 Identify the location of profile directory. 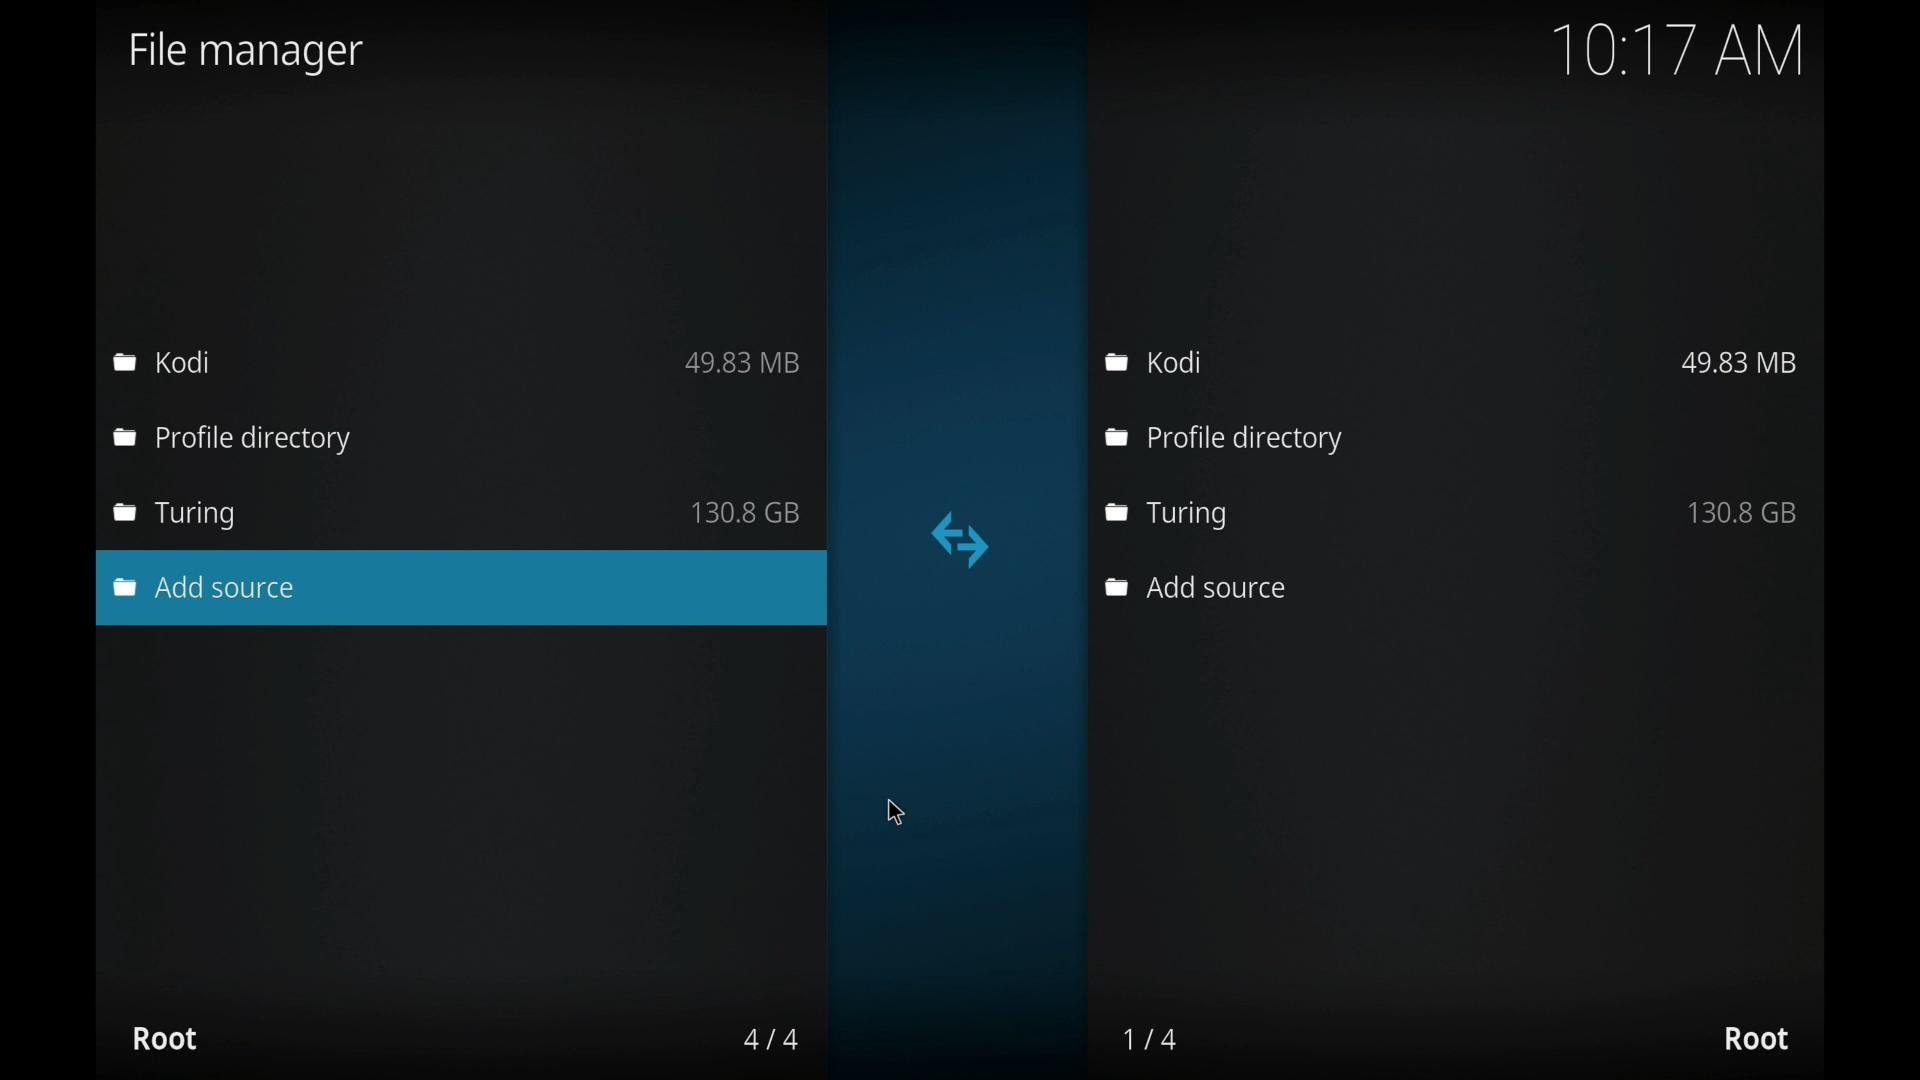
(1224, 440).